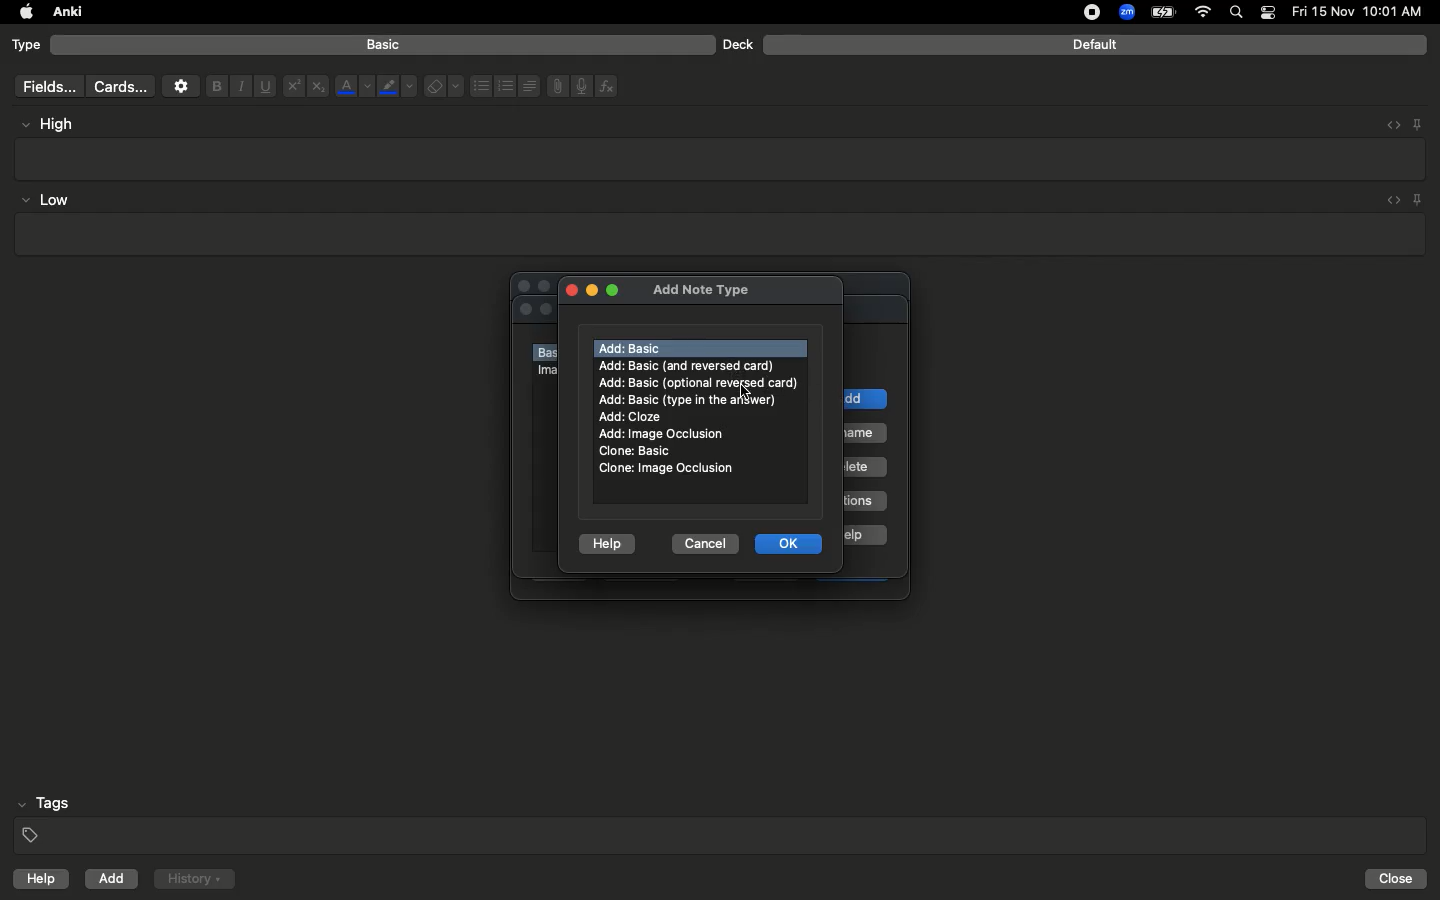  I want to click on Clone image occlusion, so click(667, 468).